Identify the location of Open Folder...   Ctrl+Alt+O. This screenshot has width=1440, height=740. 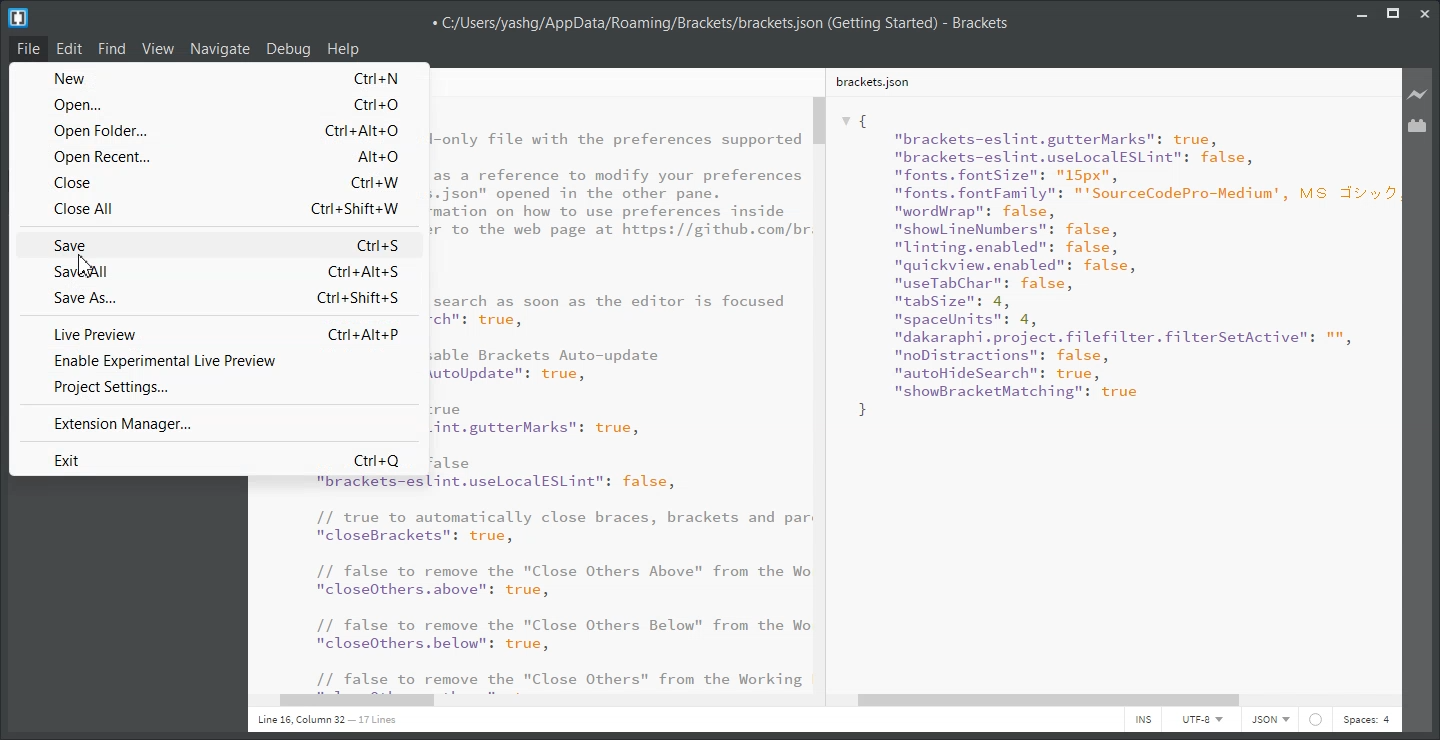
(218, 130).